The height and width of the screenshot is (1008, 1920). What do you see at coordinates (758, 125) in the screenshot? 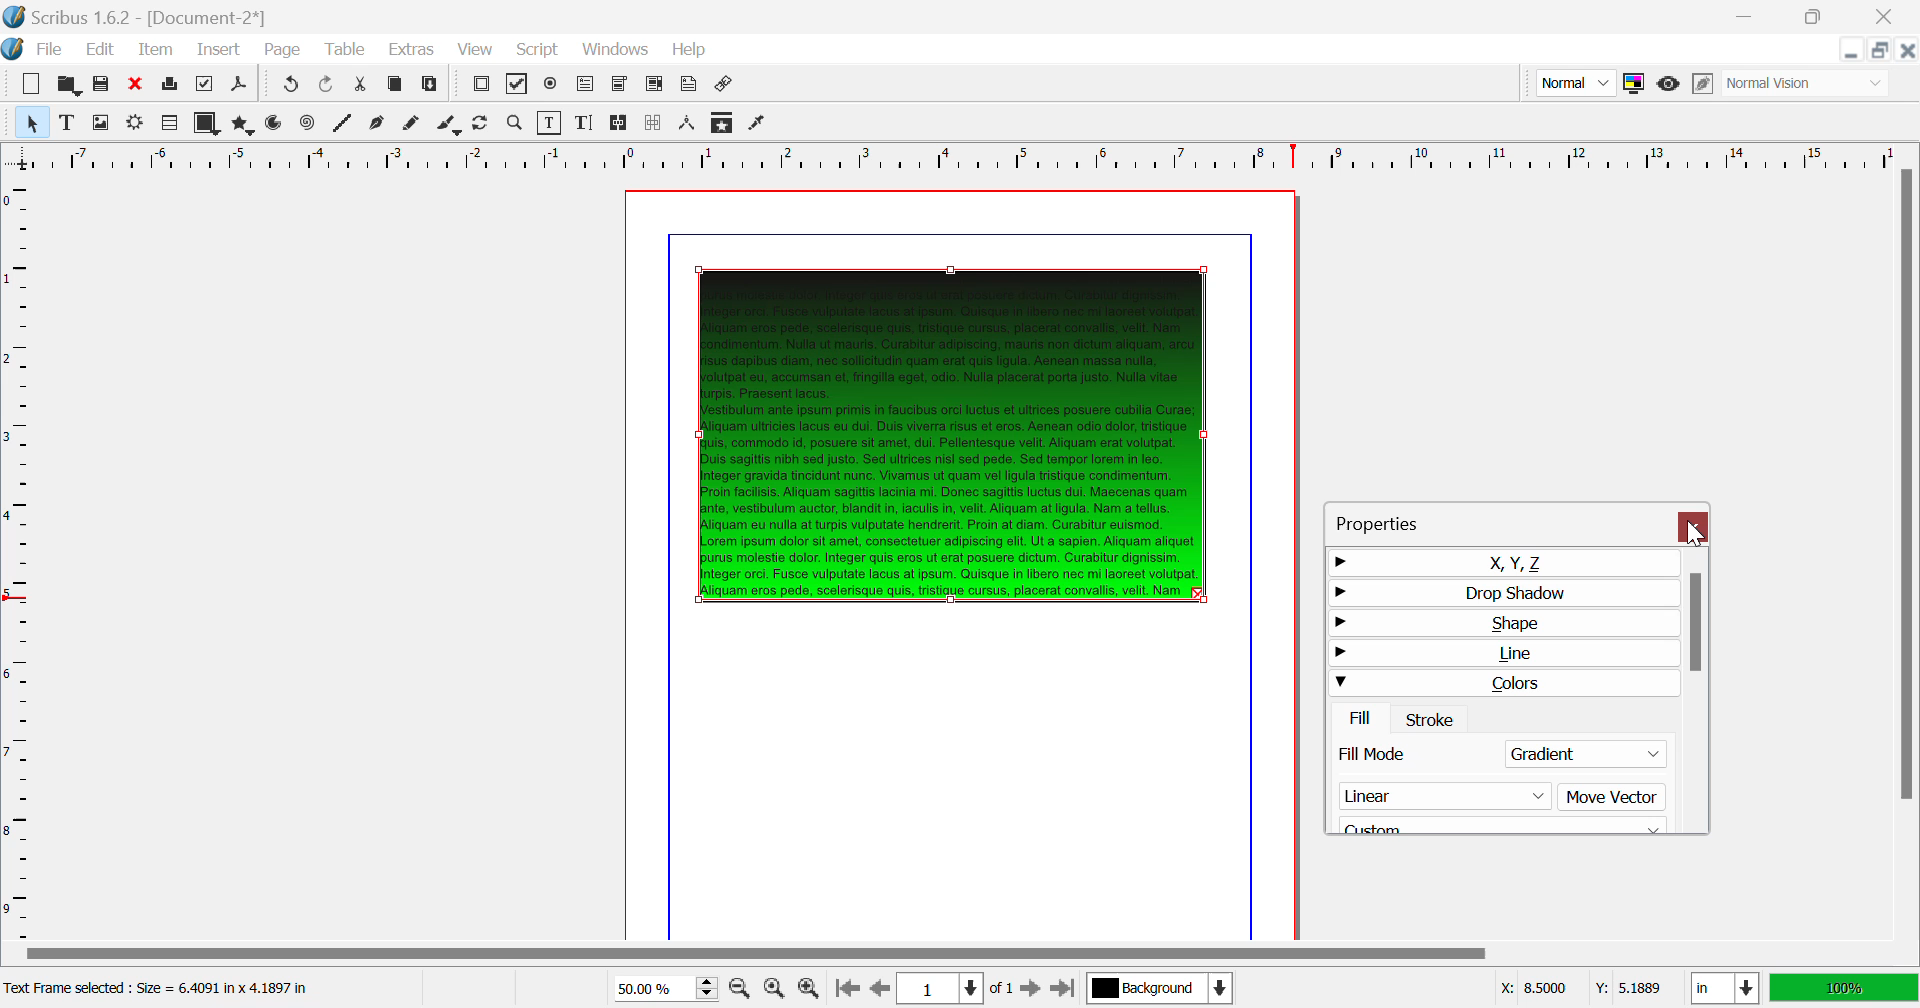
I see `Eyedropper` at bounding box center [758, 125].